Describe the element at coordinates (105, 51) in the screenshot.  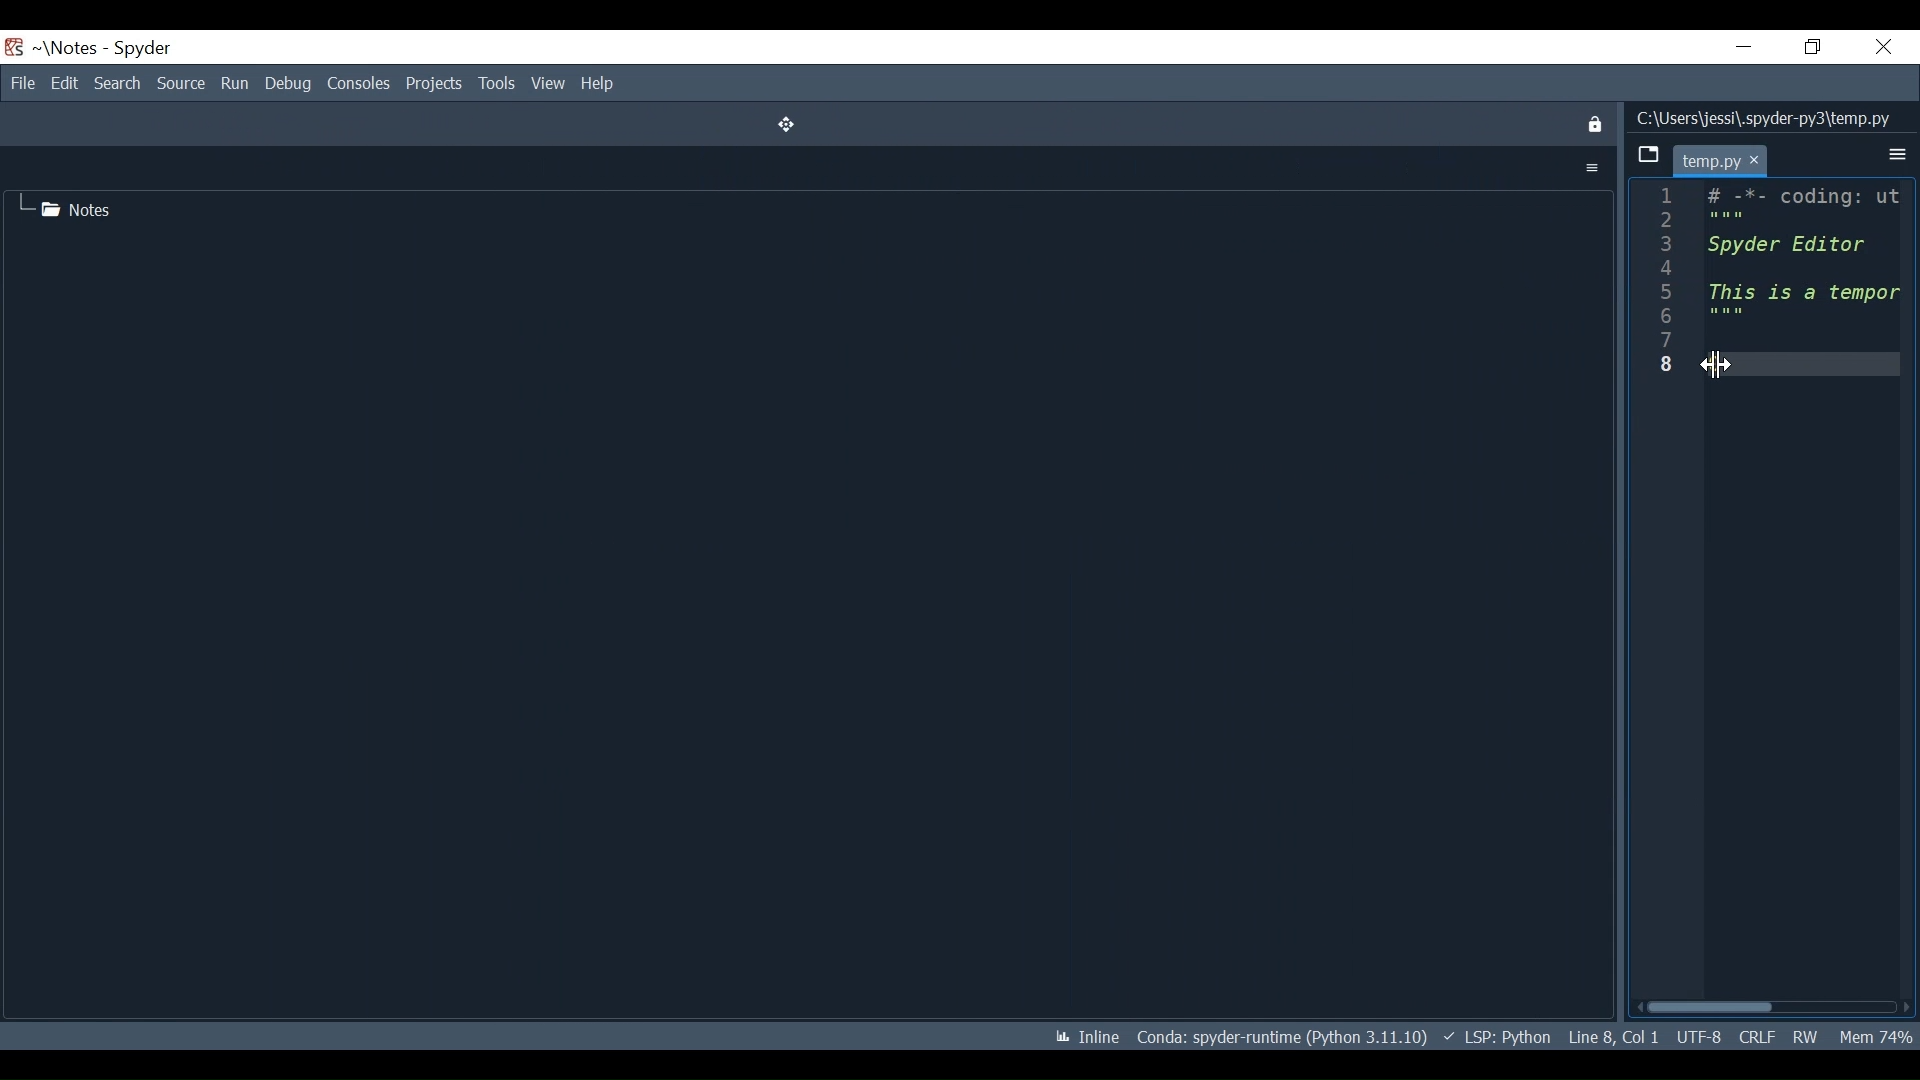
I see `~\Notes - Spyder` at that location.